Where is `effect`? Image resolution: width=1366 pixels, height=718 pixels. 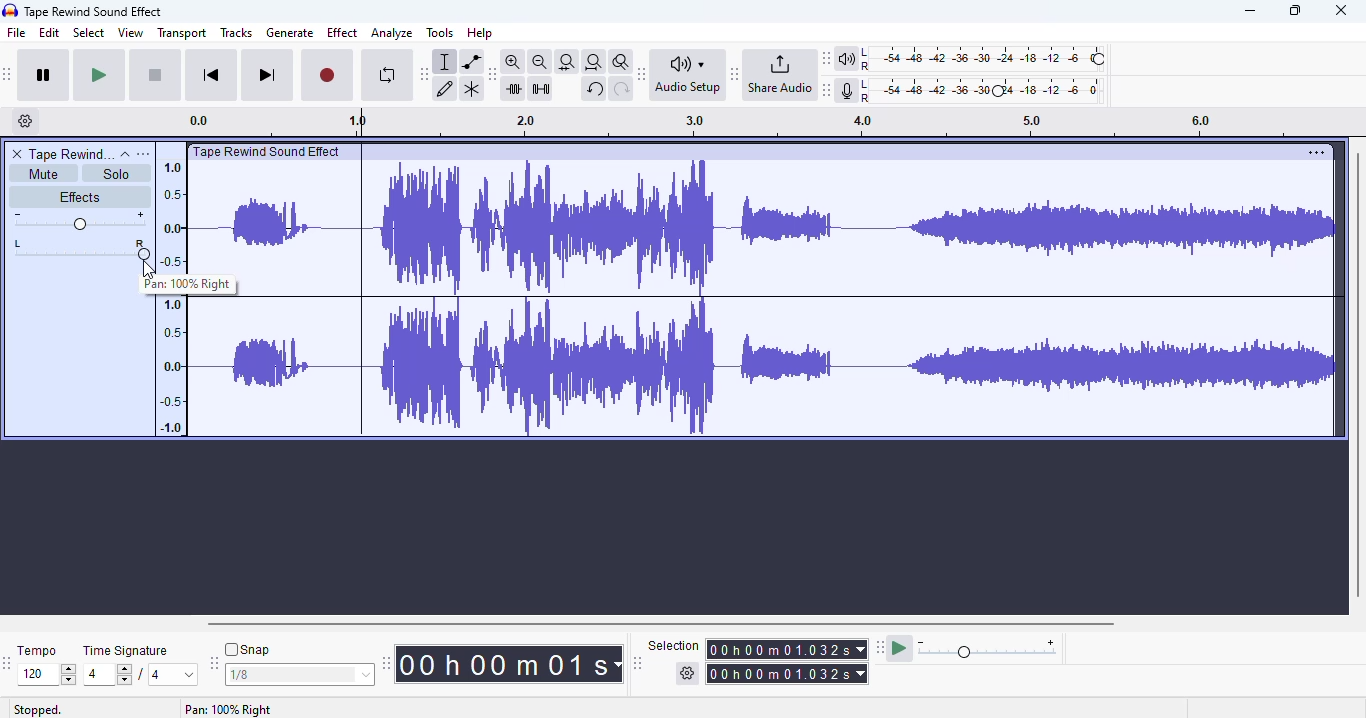
effect is located at coordinates (343, 33).